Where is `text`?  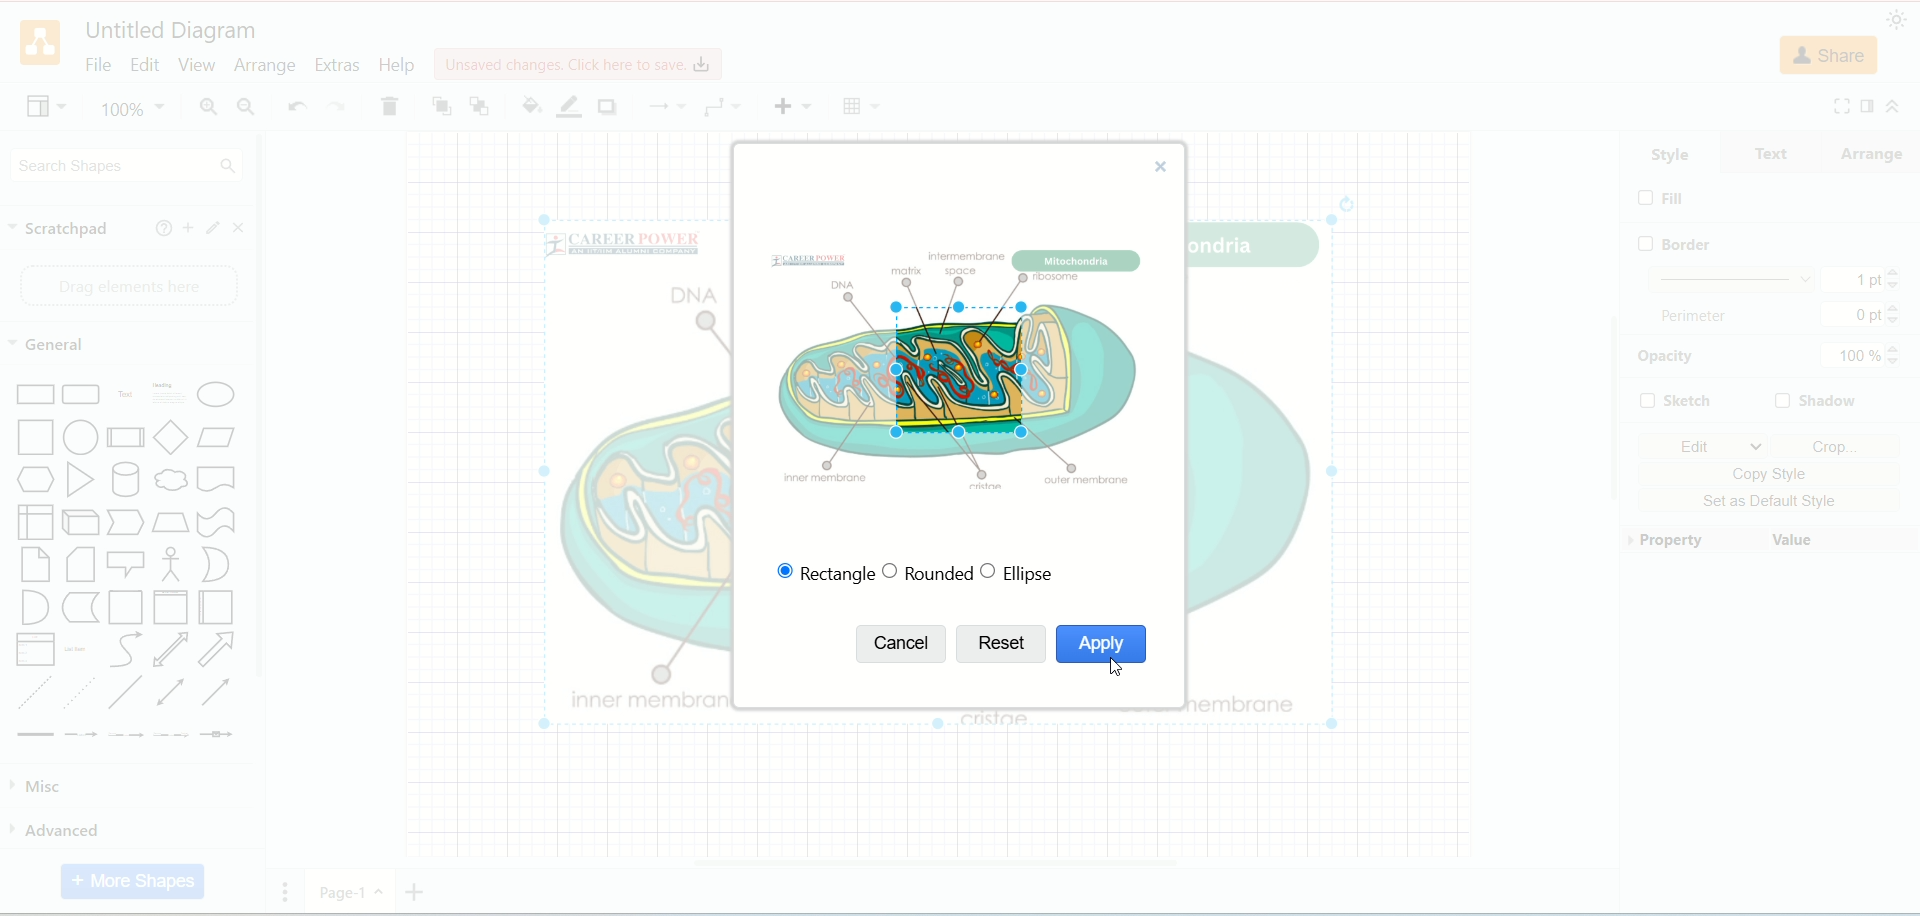 text is located at coordinates (1780, 152).